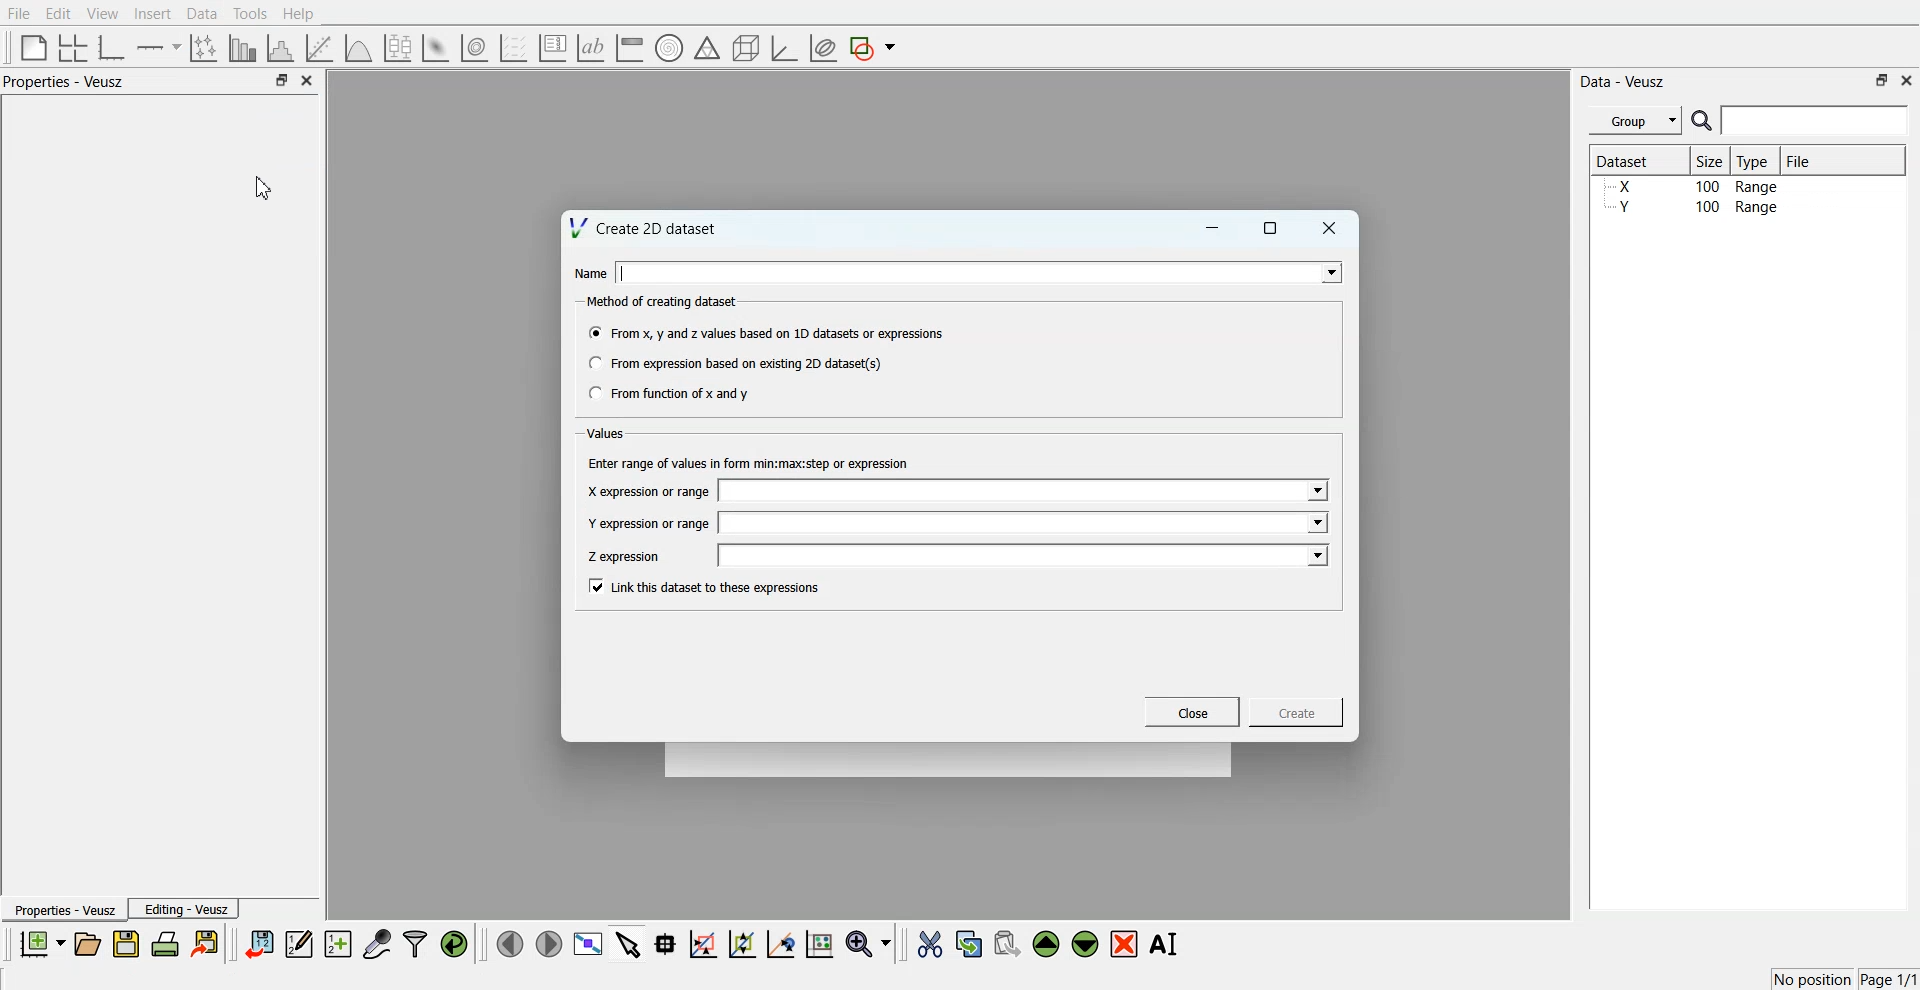  What do you see at coordinates (1908, 79) in the screenshot?
I see `Close` at bounding box center [1908, 79].